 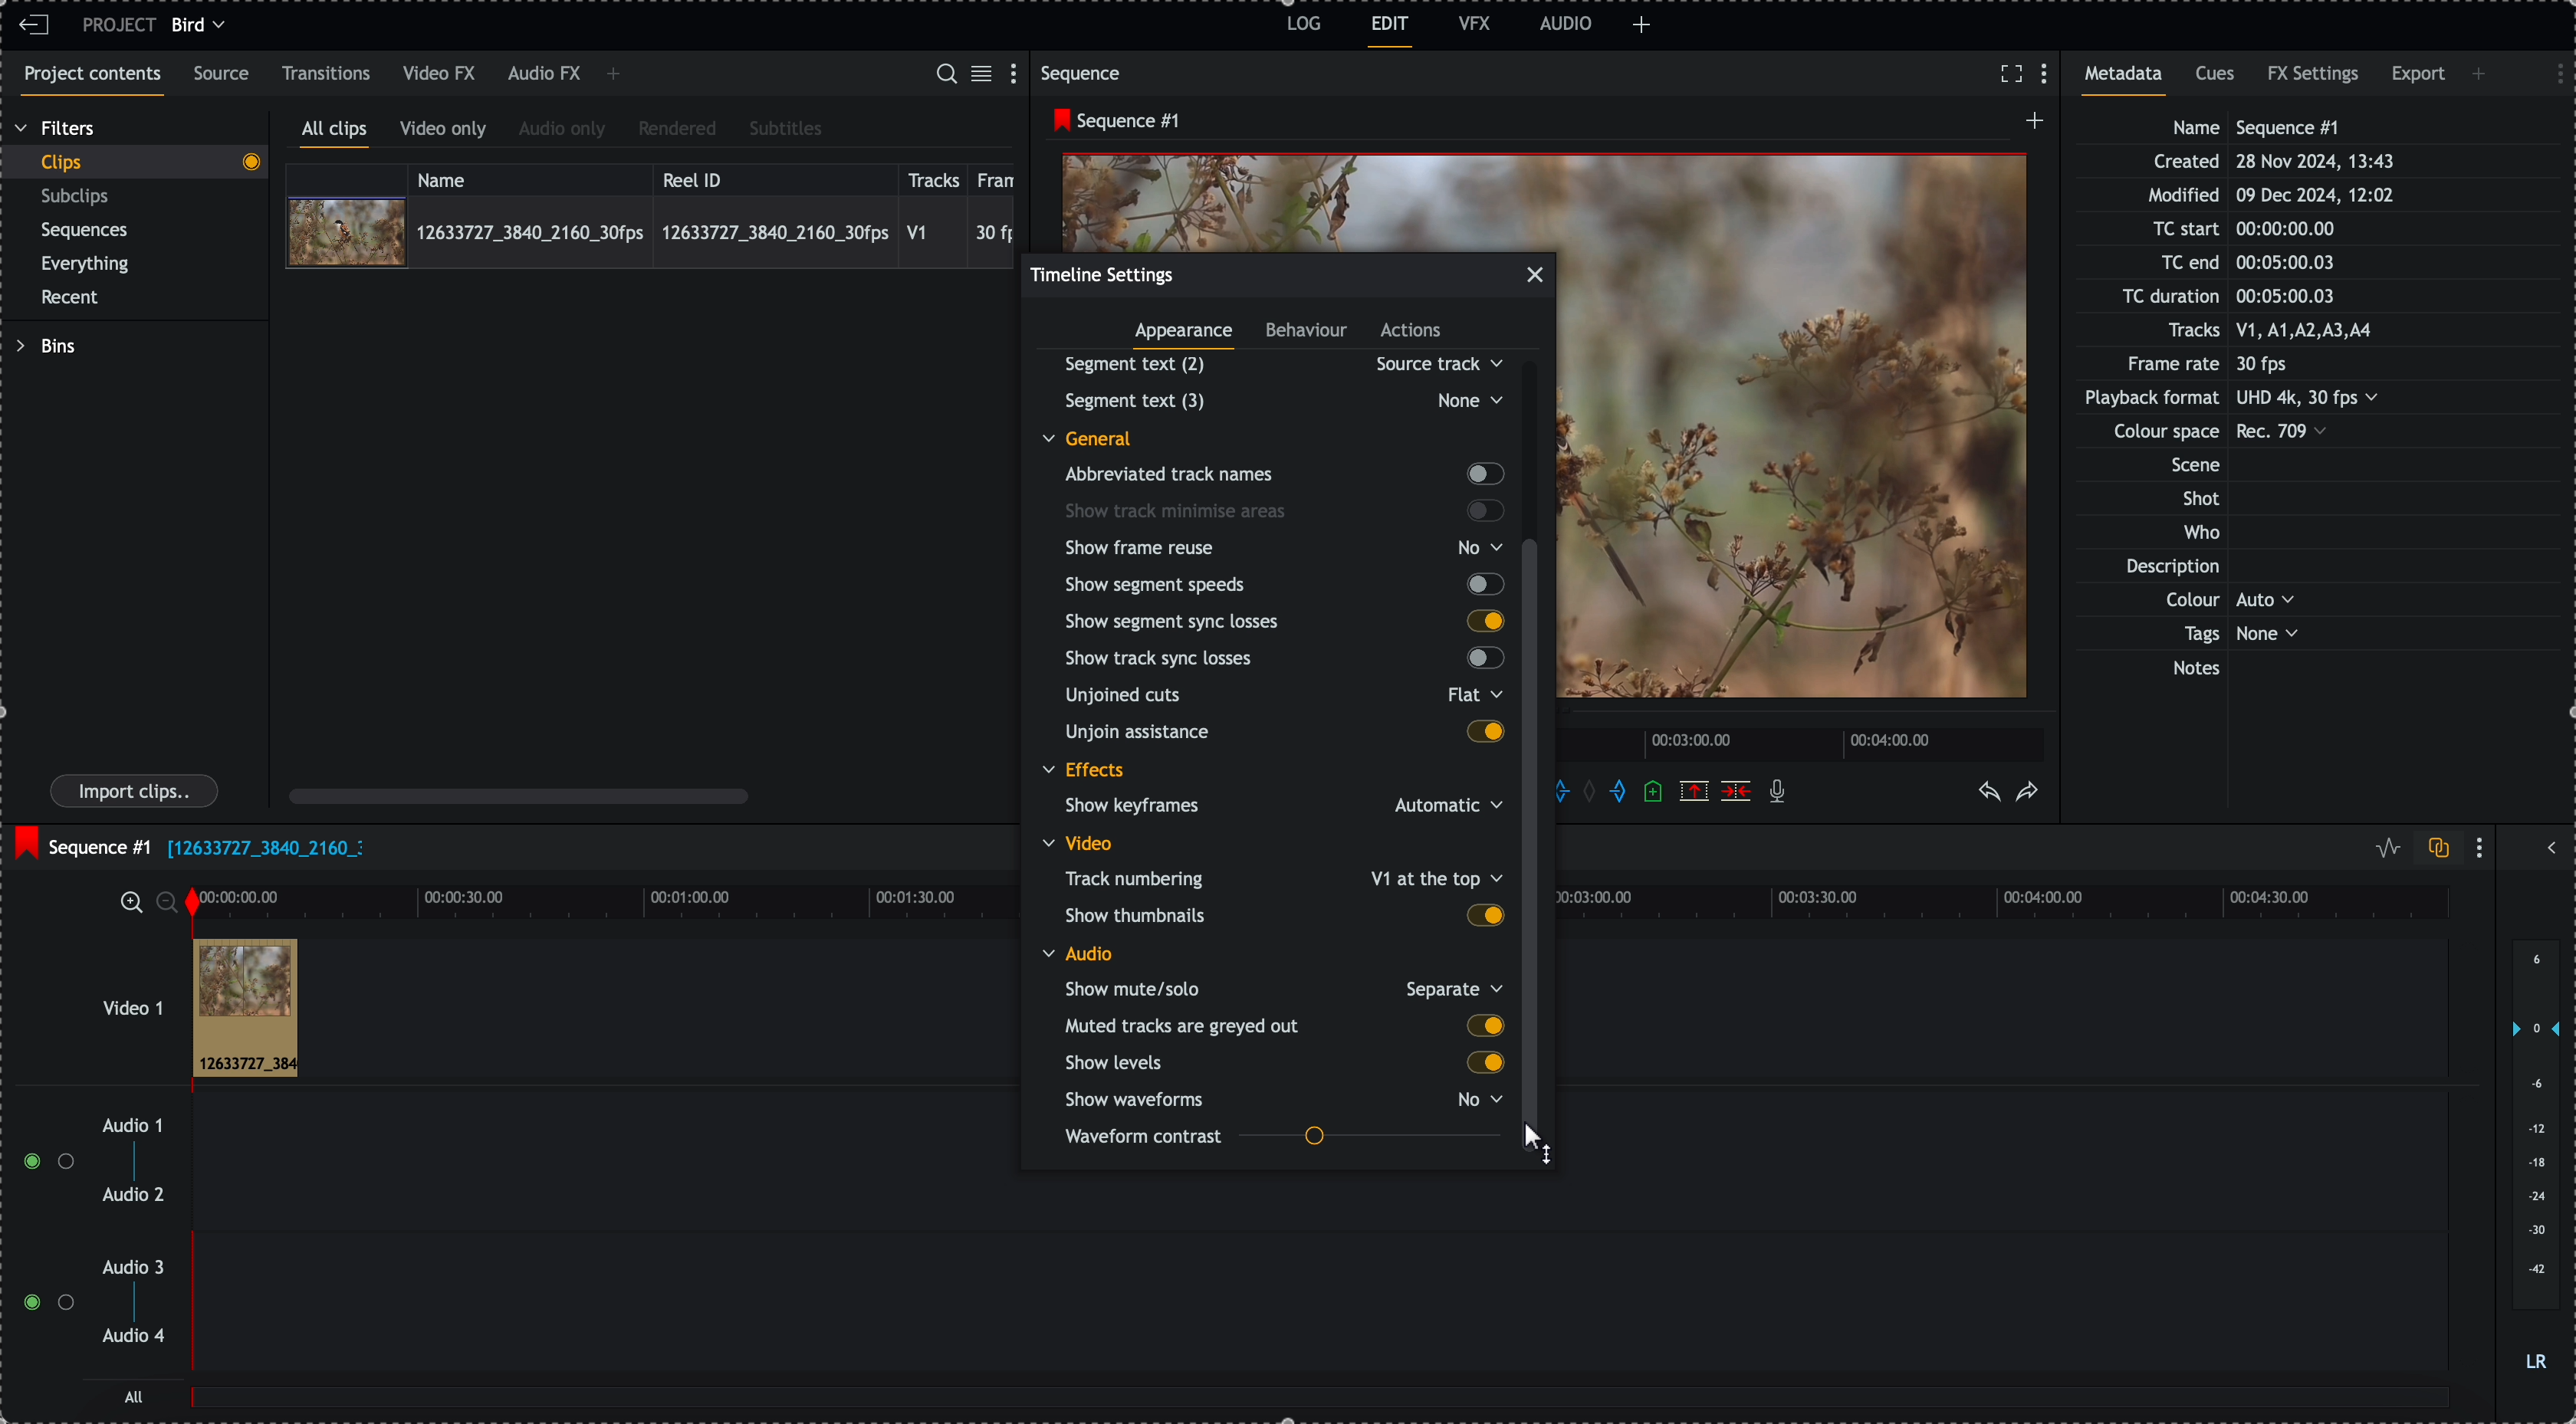 What do you see at coordinates (1322, 1407) in the screenshot?
I see `all` at bounding box center [1322, 1407].